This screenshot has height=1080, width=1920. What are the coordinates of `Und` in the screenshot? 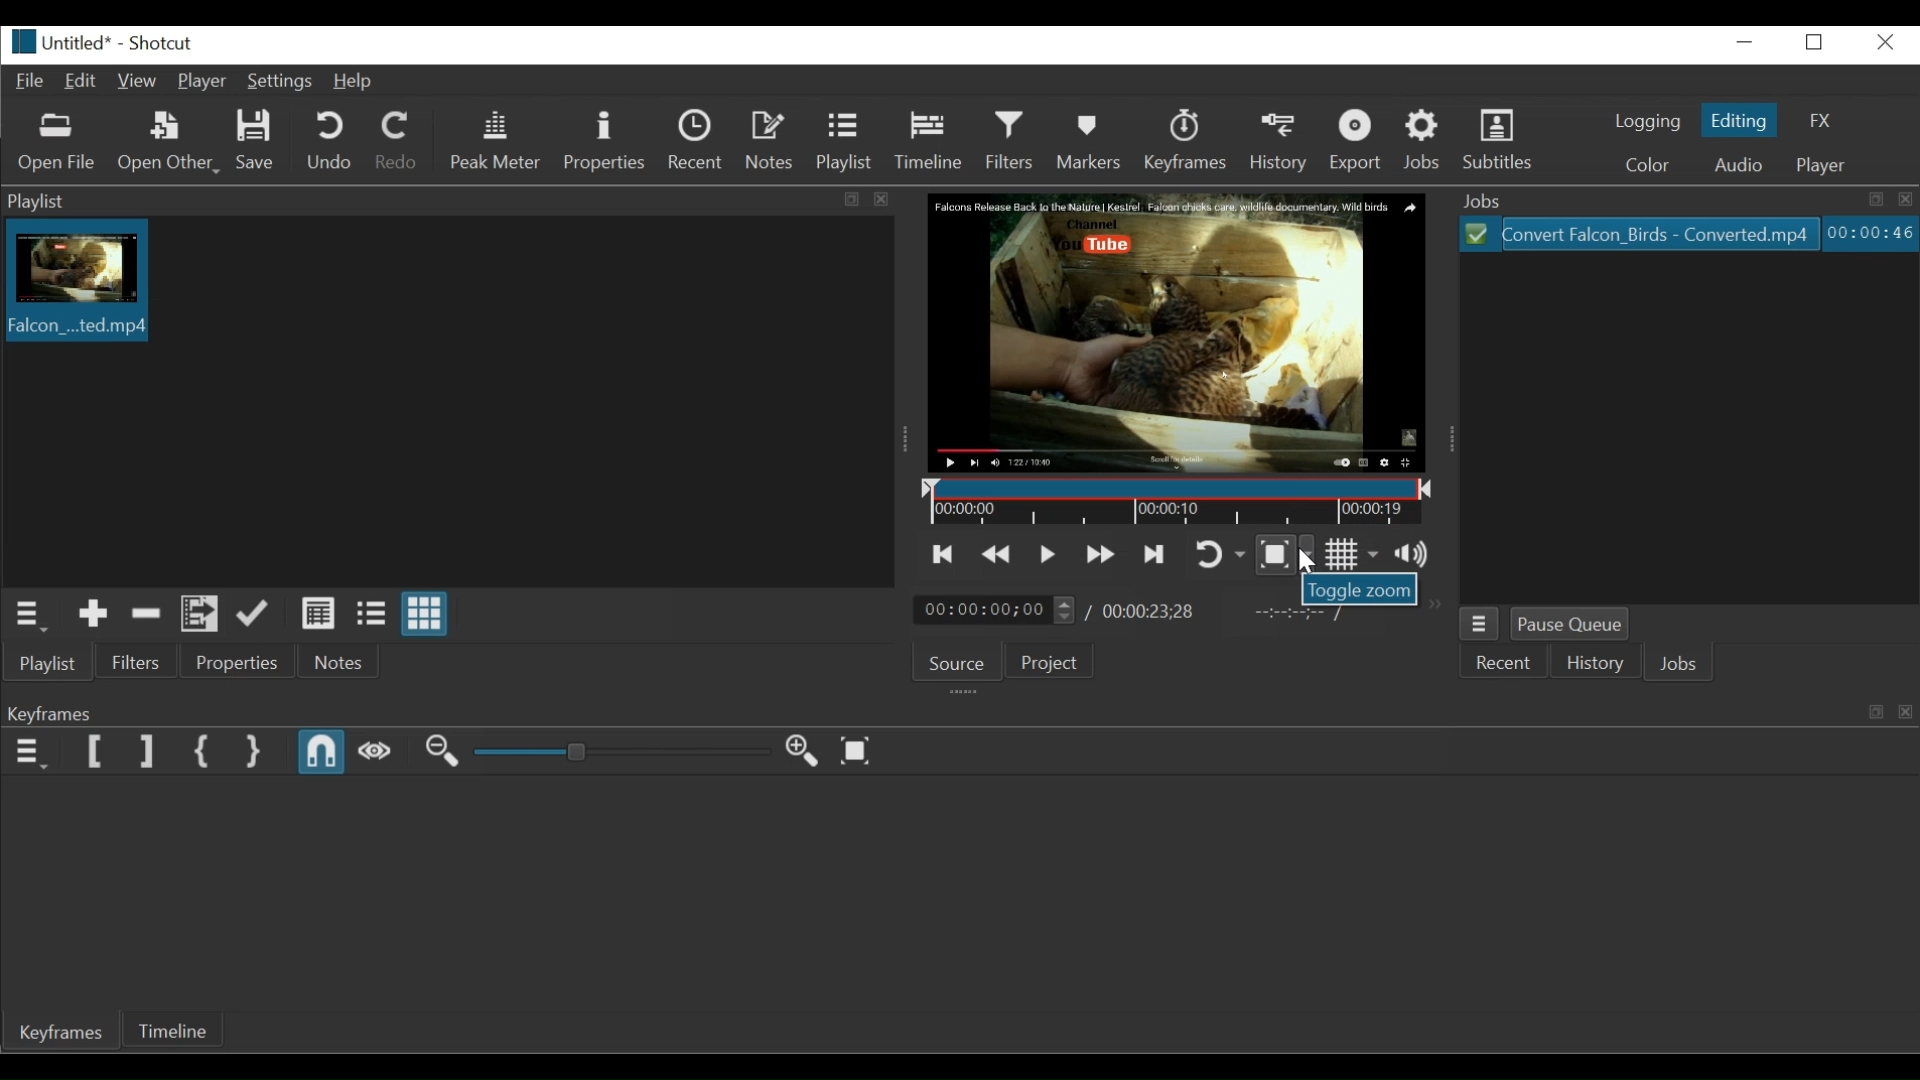 It's located at (329, 141).